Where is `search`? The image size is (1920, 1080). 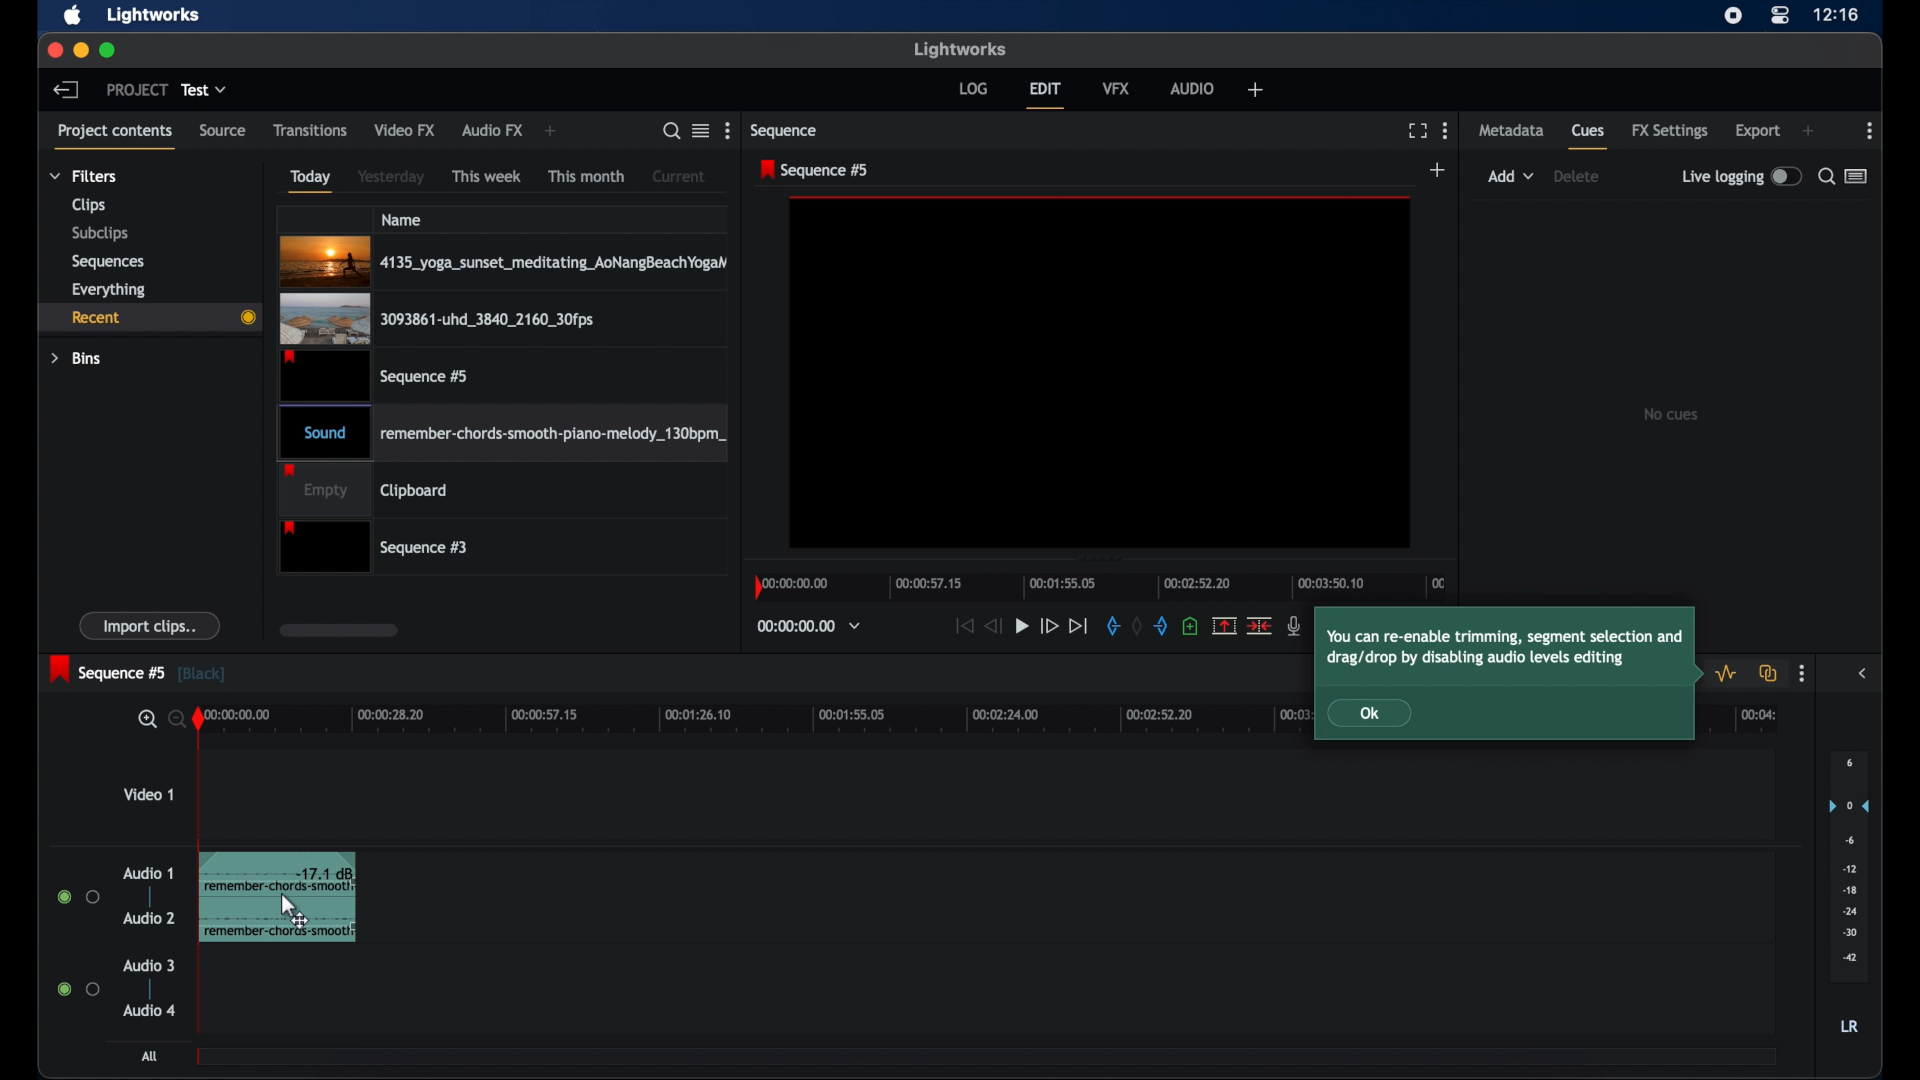
search is located at coordinates (1825, 176).